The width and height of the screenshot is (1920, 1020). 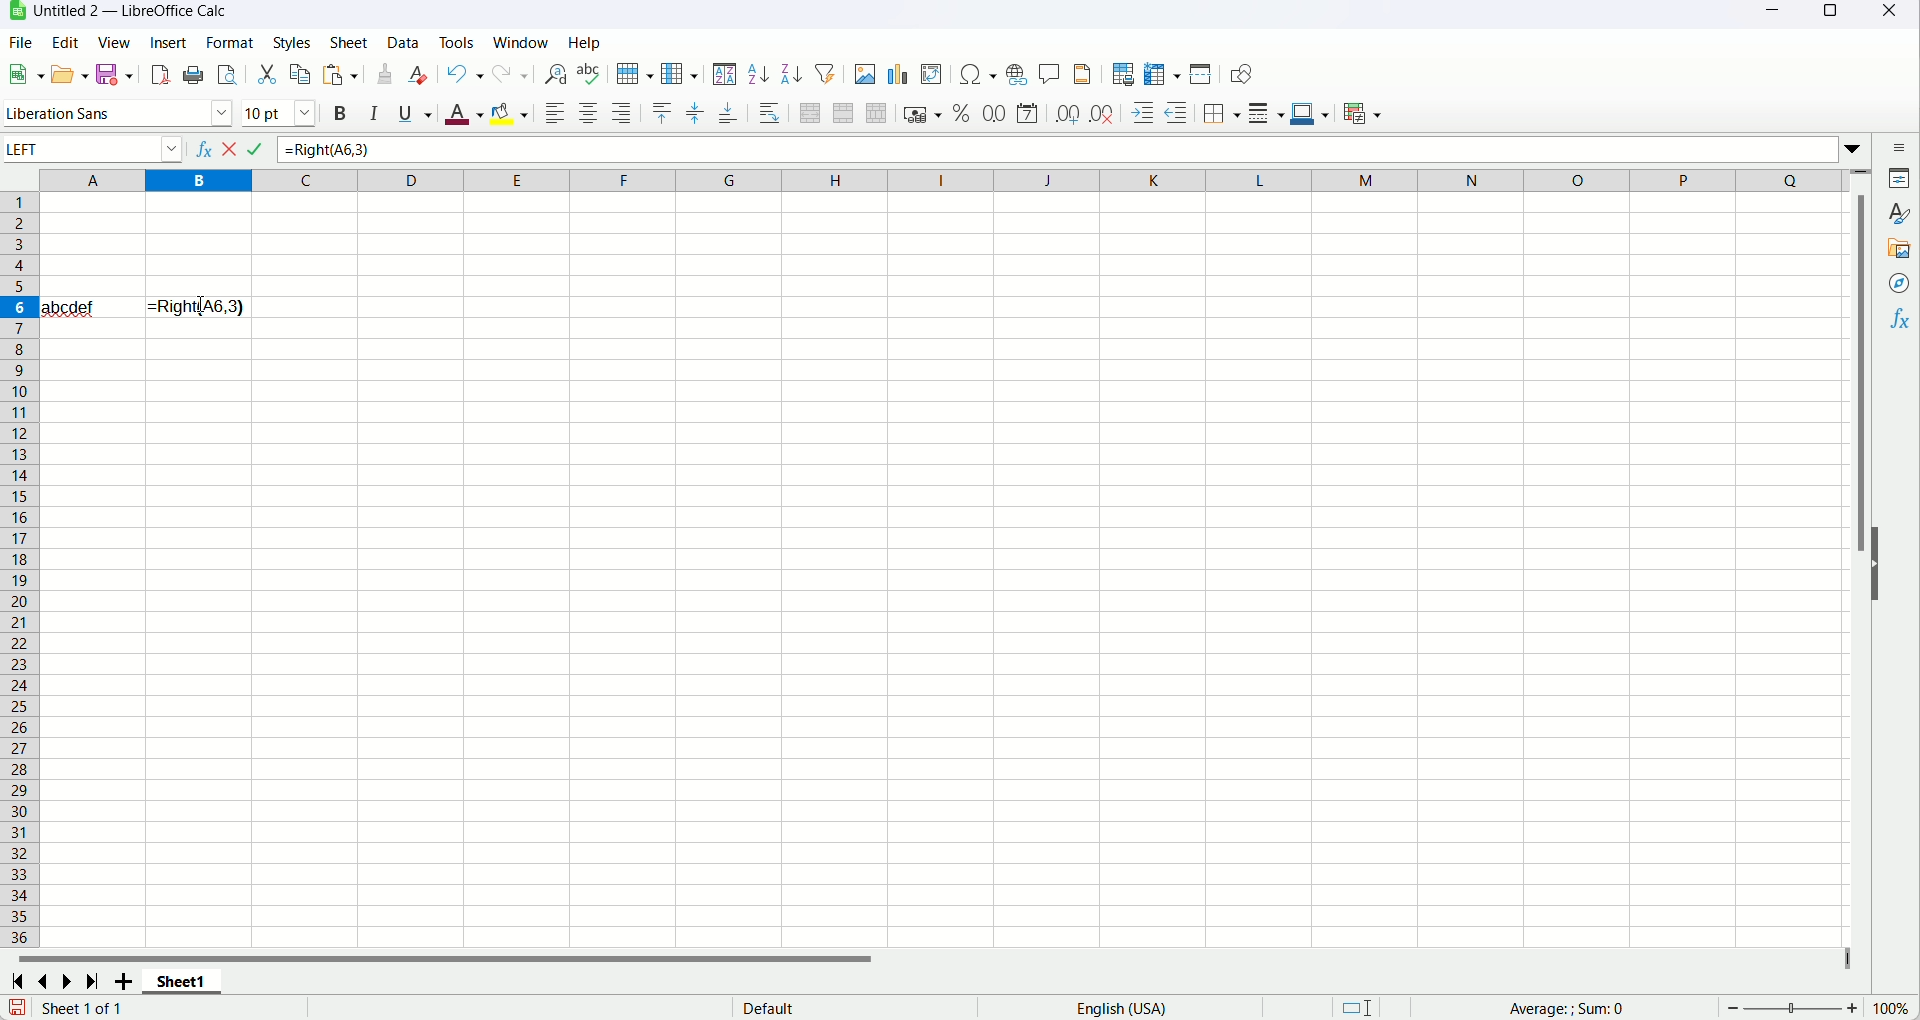 What do you see at coordinates (371, 112) in the screenshot?
I see `italics` at bounding box center [371, 112].